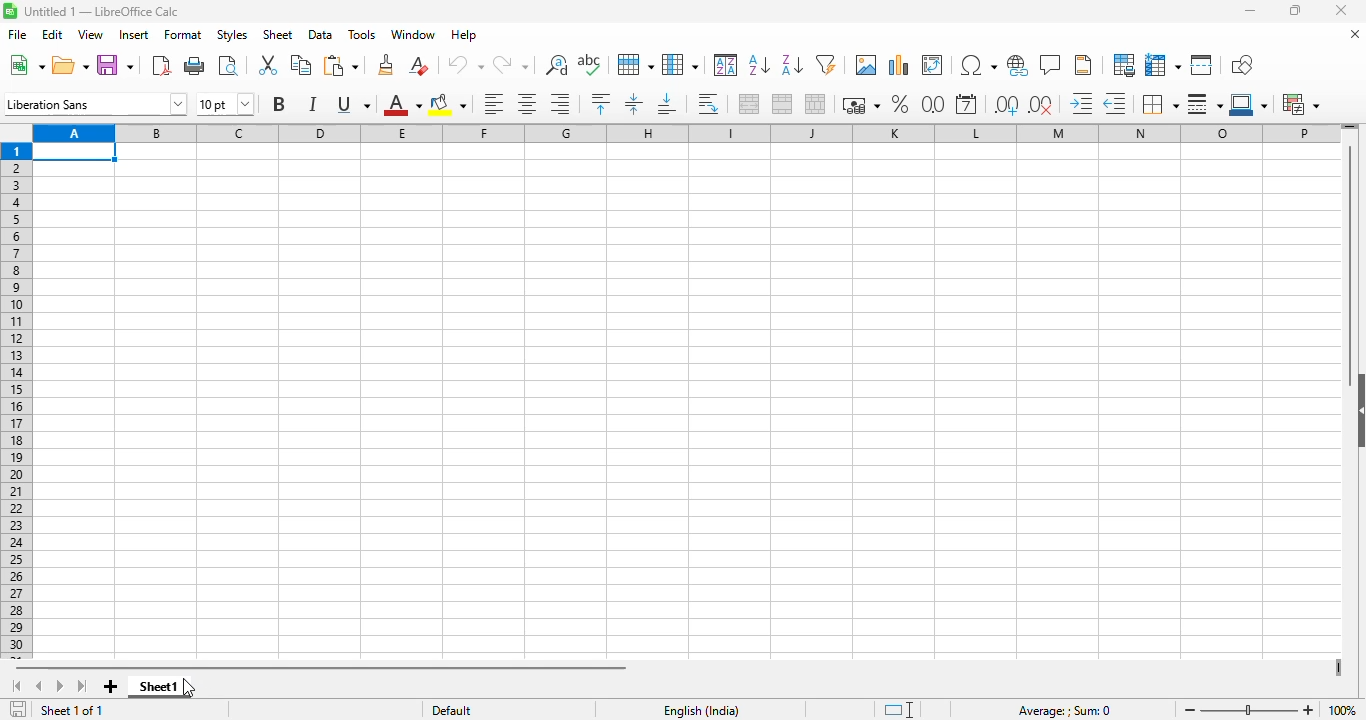 This screenshot has height=720, width=1366. What do you see at coordinates (1240, 64) in the screenshot?
I see `show draw functions` at bounding box center [1240, 64].